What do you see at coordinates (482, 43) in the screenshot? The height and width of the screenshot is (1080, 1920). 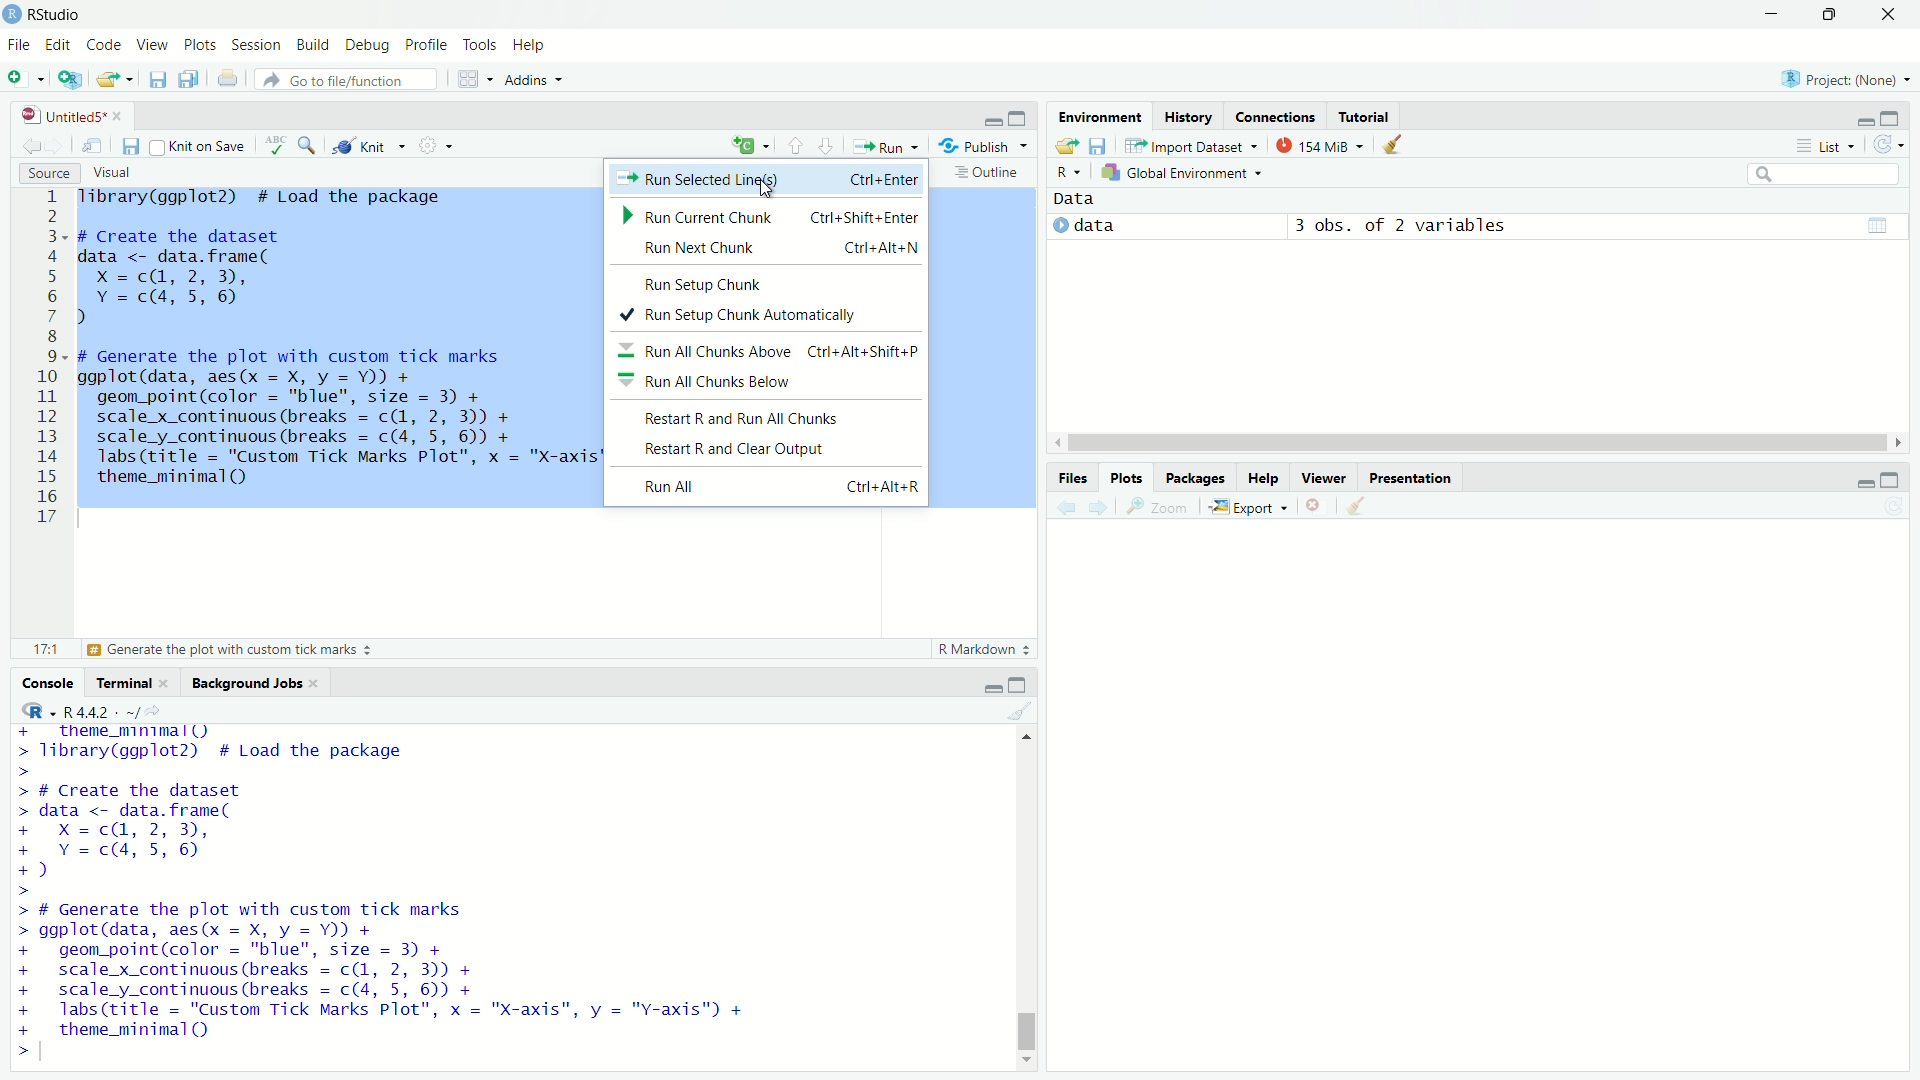 I see `tools` at bounding box center [482, 43].